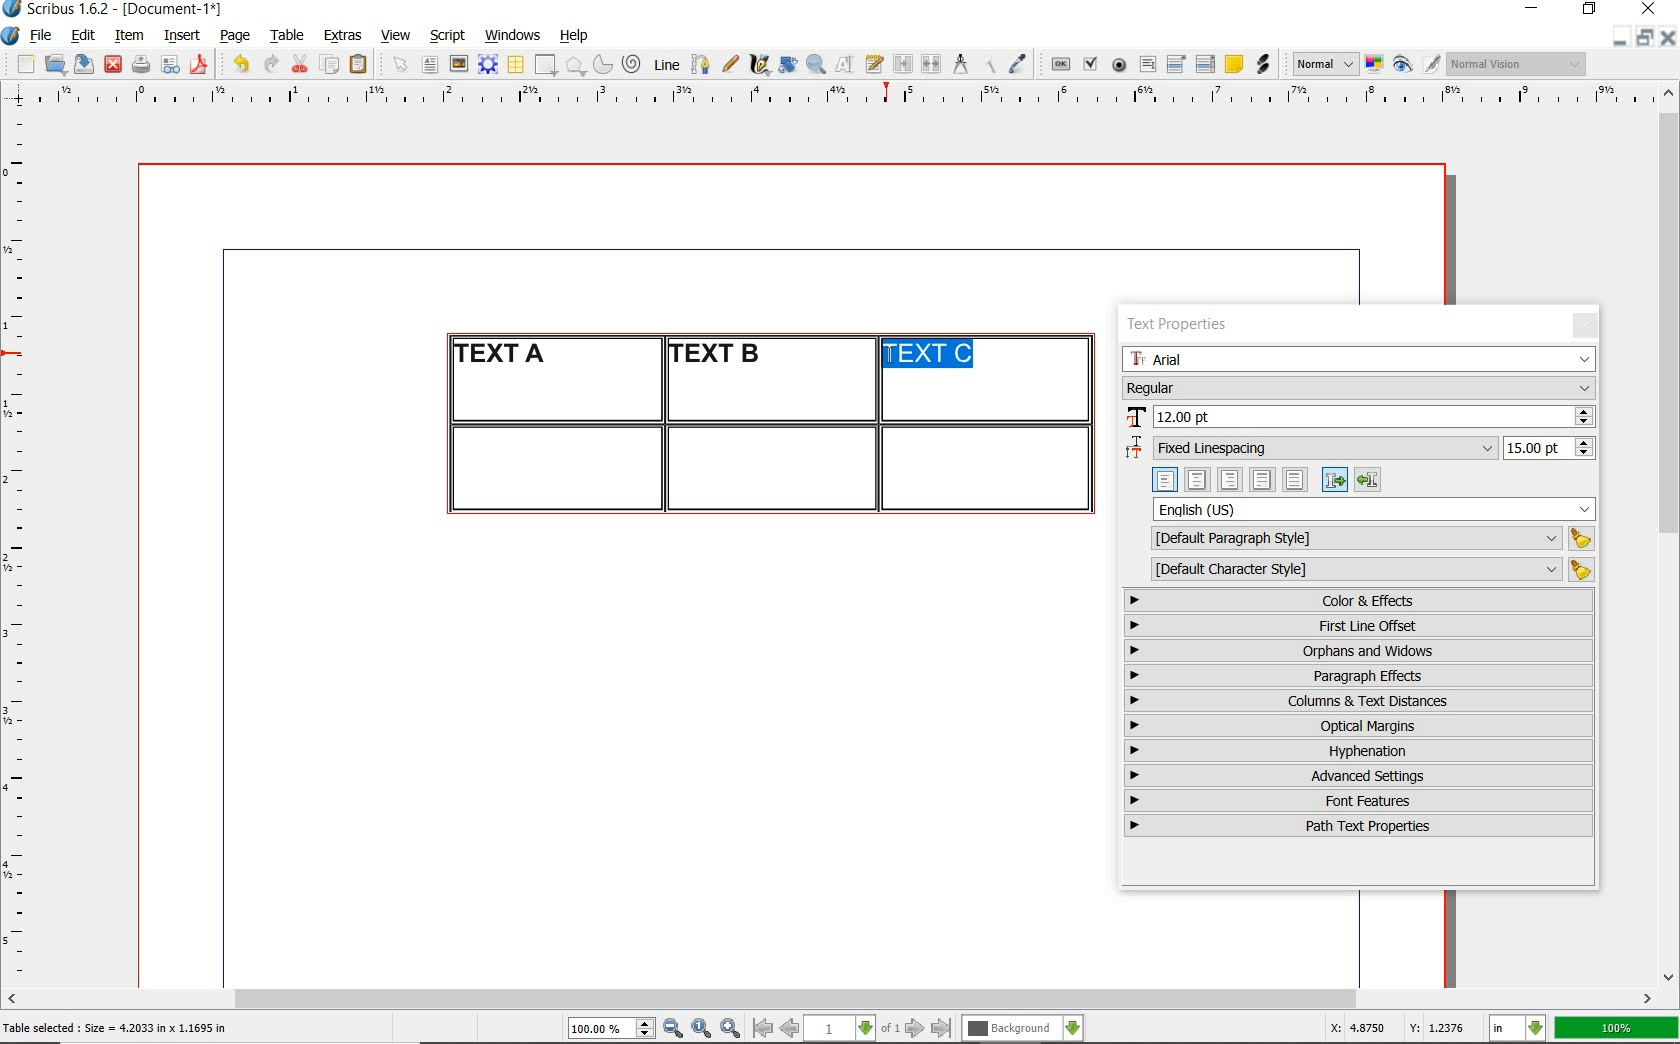 The width and height of the screenshot is (1680, 1044). I want to click on zoom in, so click(731, 1029).